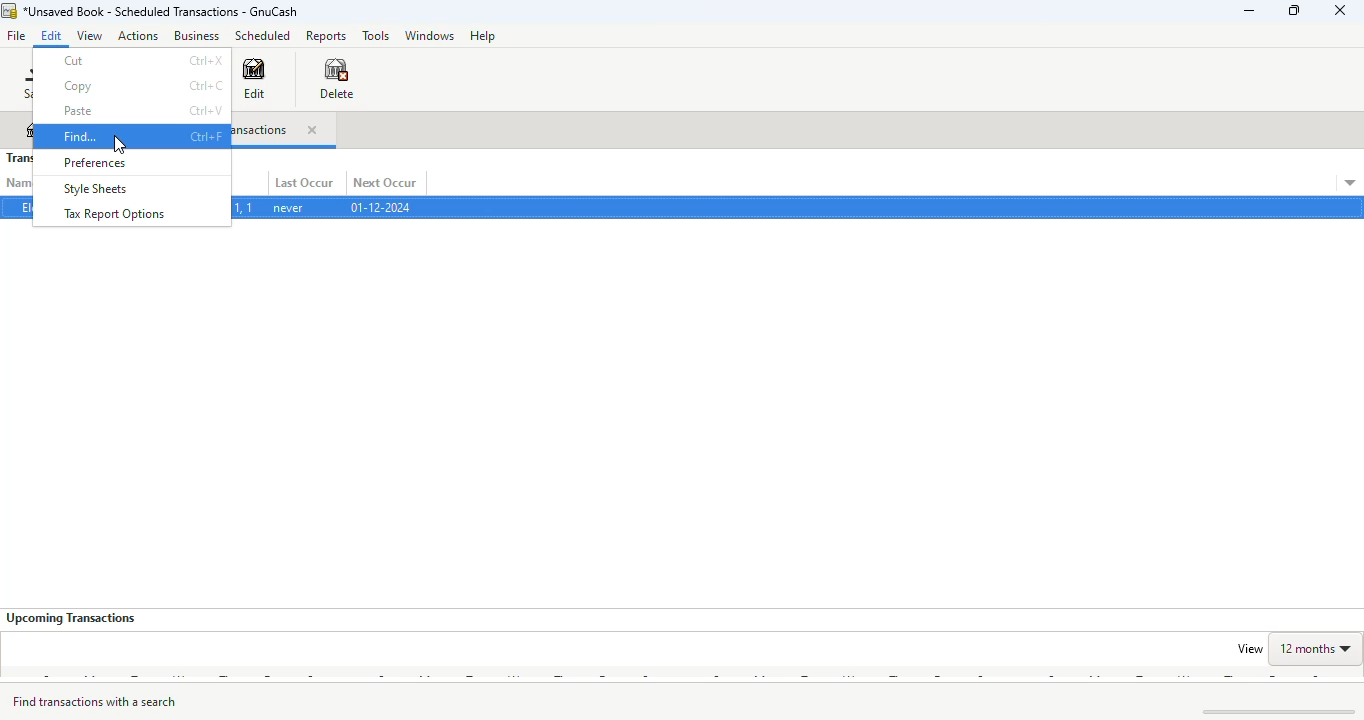 This screenshot has height=720, width=1364. What do you see at coordinates (162, 11) in the screenshot?
I see `title` at bounding box center [162, 11].